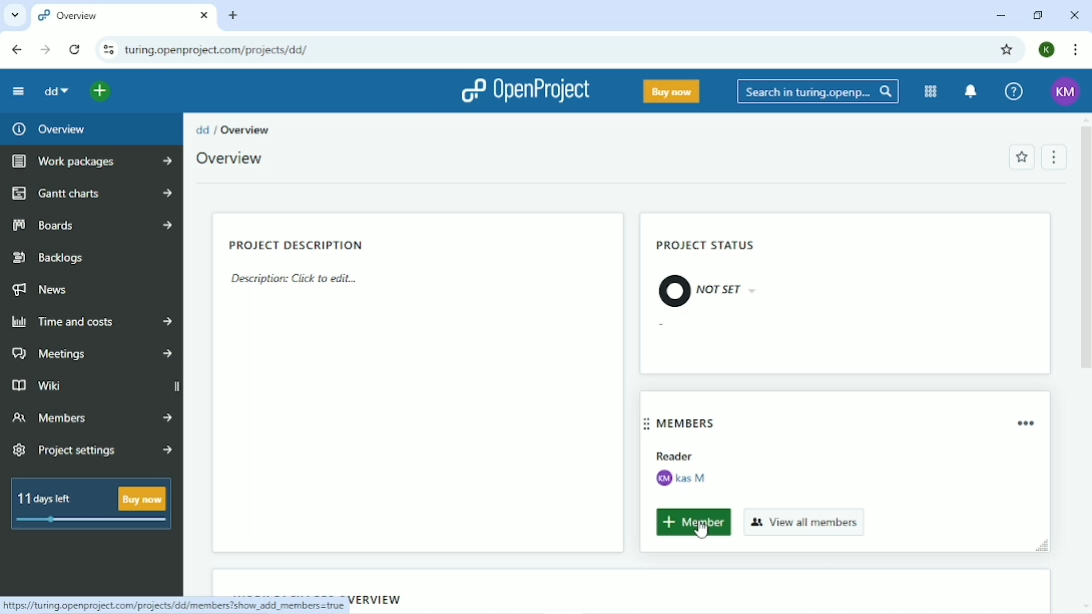 This screenshot has height=614, width=1092. What do you see at coordinates (93, 354) in the screenshot?
I see `Meetings` at bounding box center [93, 354].